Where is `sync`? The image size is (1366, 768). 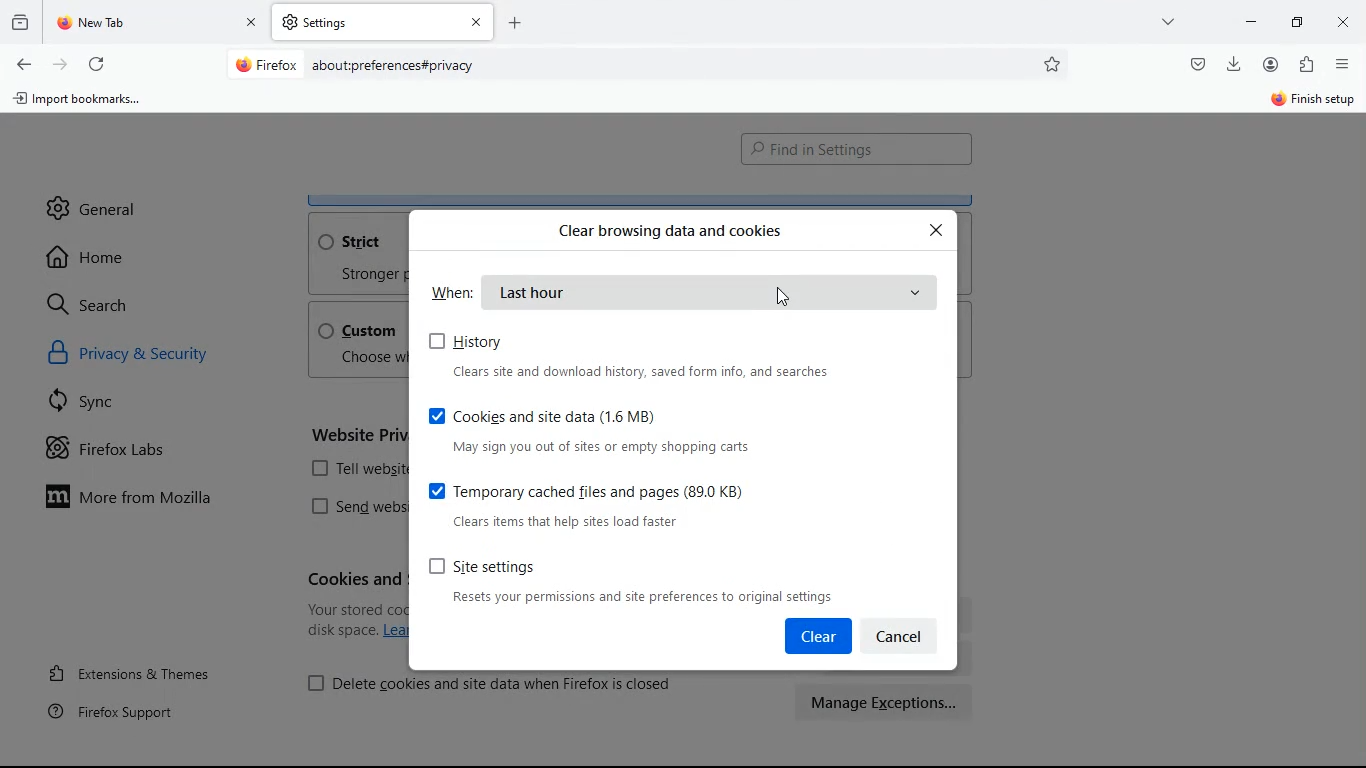
sync is located at coordinates (91, 405).